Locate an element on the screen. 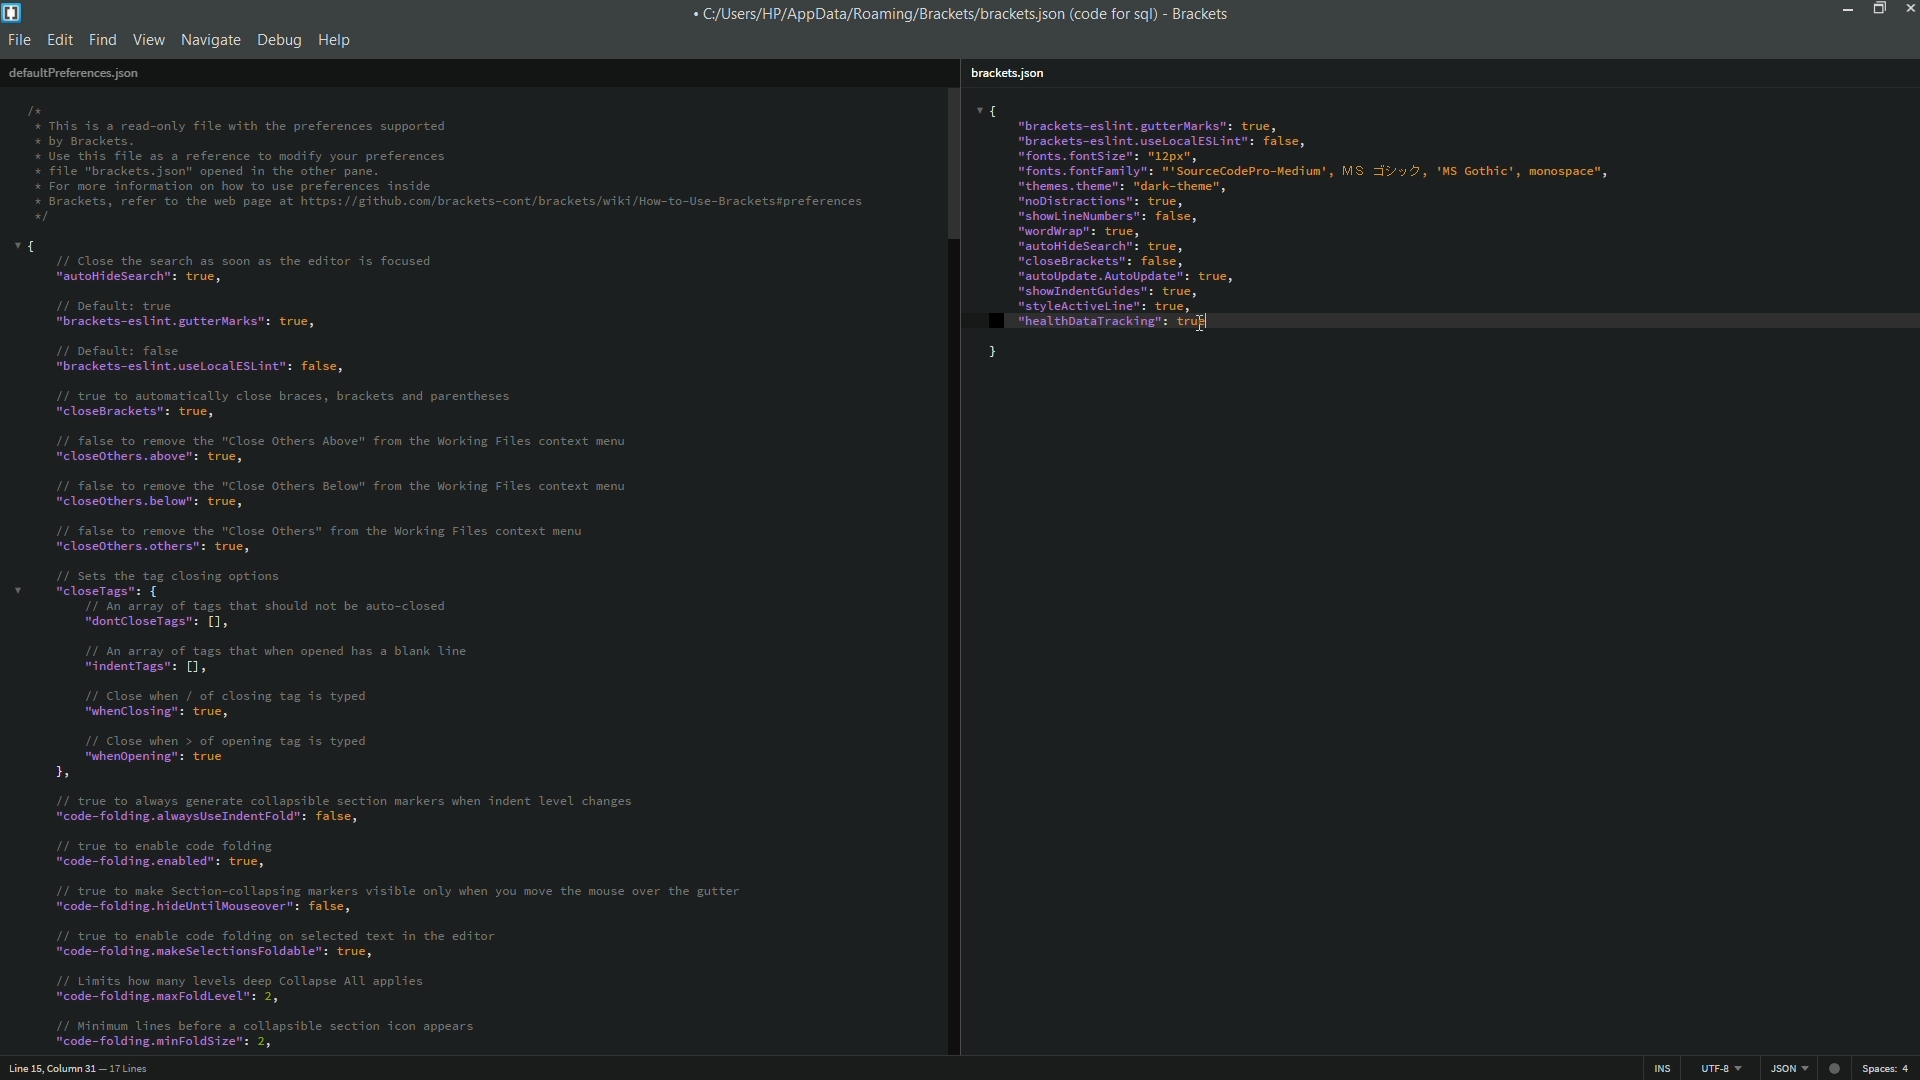 The image size is (1920, 1080). View menu is located at coordinates (148, 42).